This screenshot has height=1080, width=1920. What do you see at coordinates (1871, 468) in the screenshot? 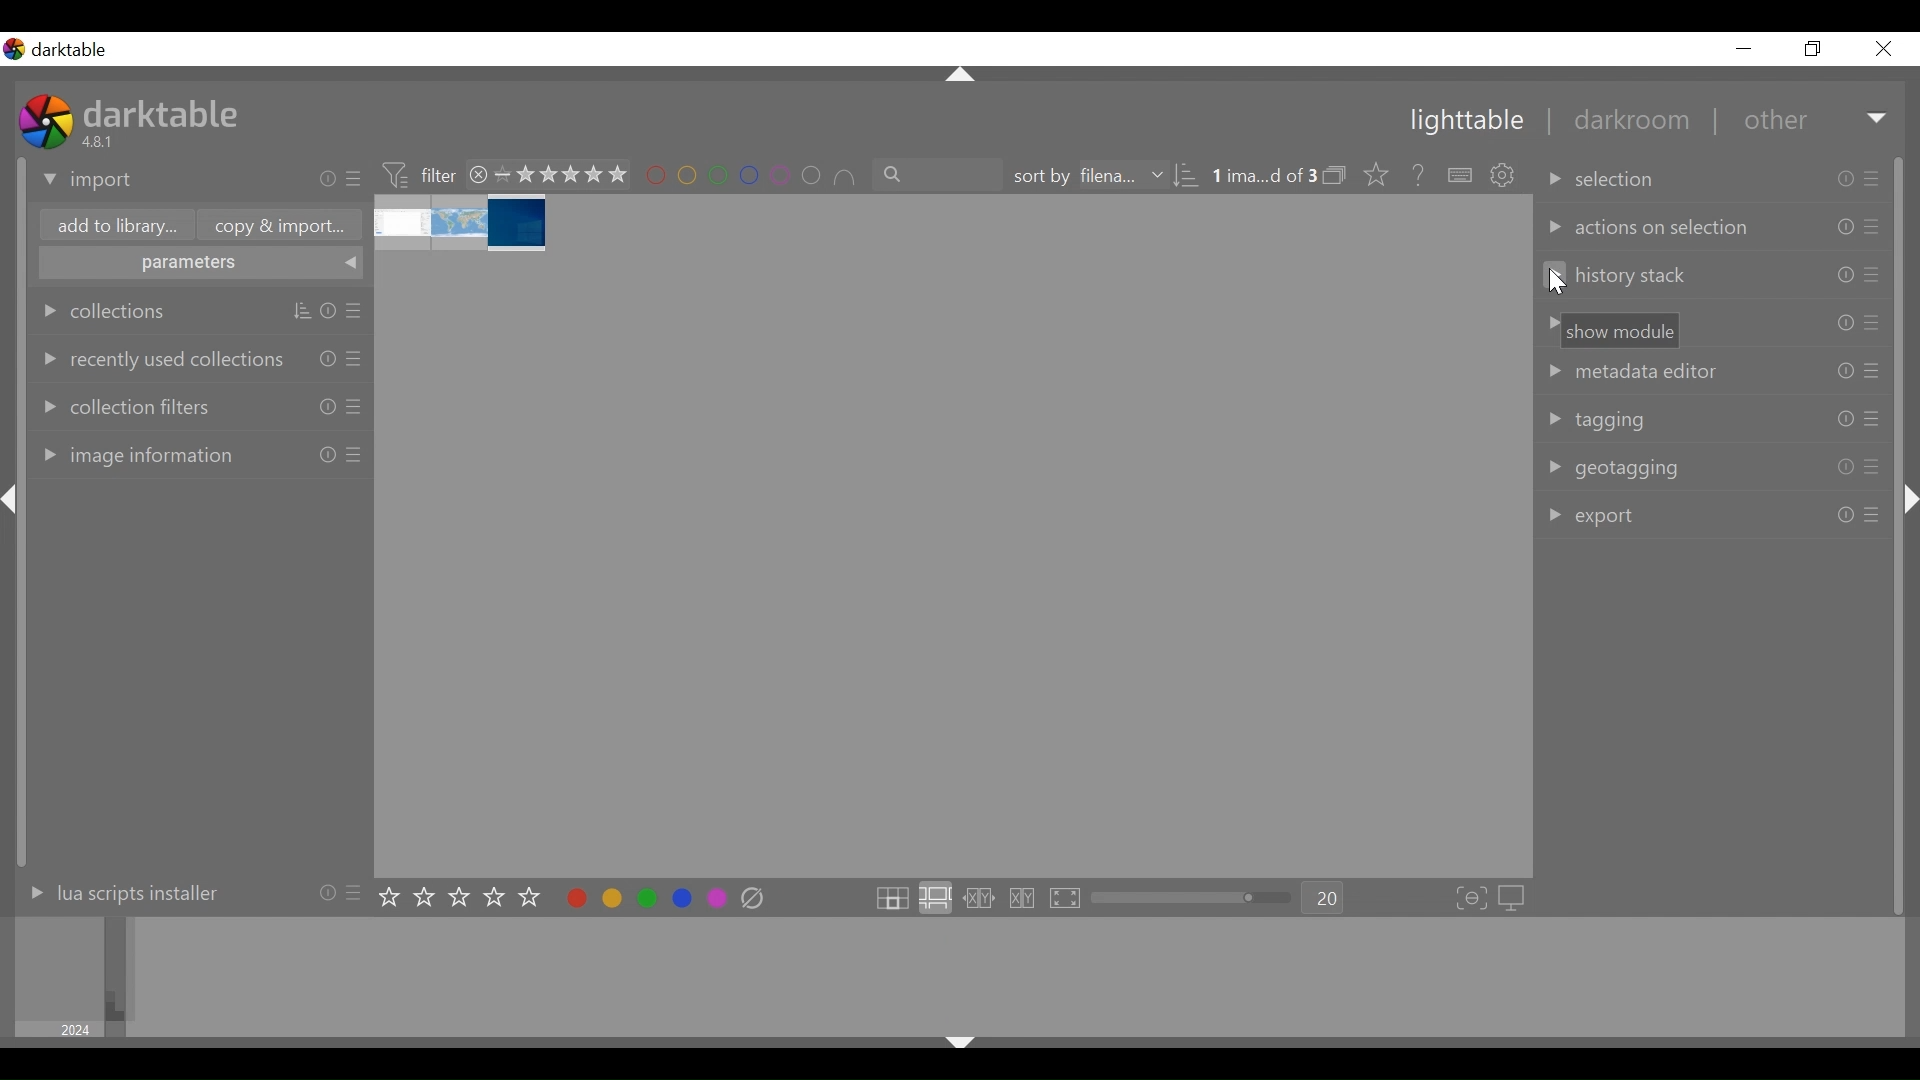
I see `presets` at bounding box center [1871, 468].